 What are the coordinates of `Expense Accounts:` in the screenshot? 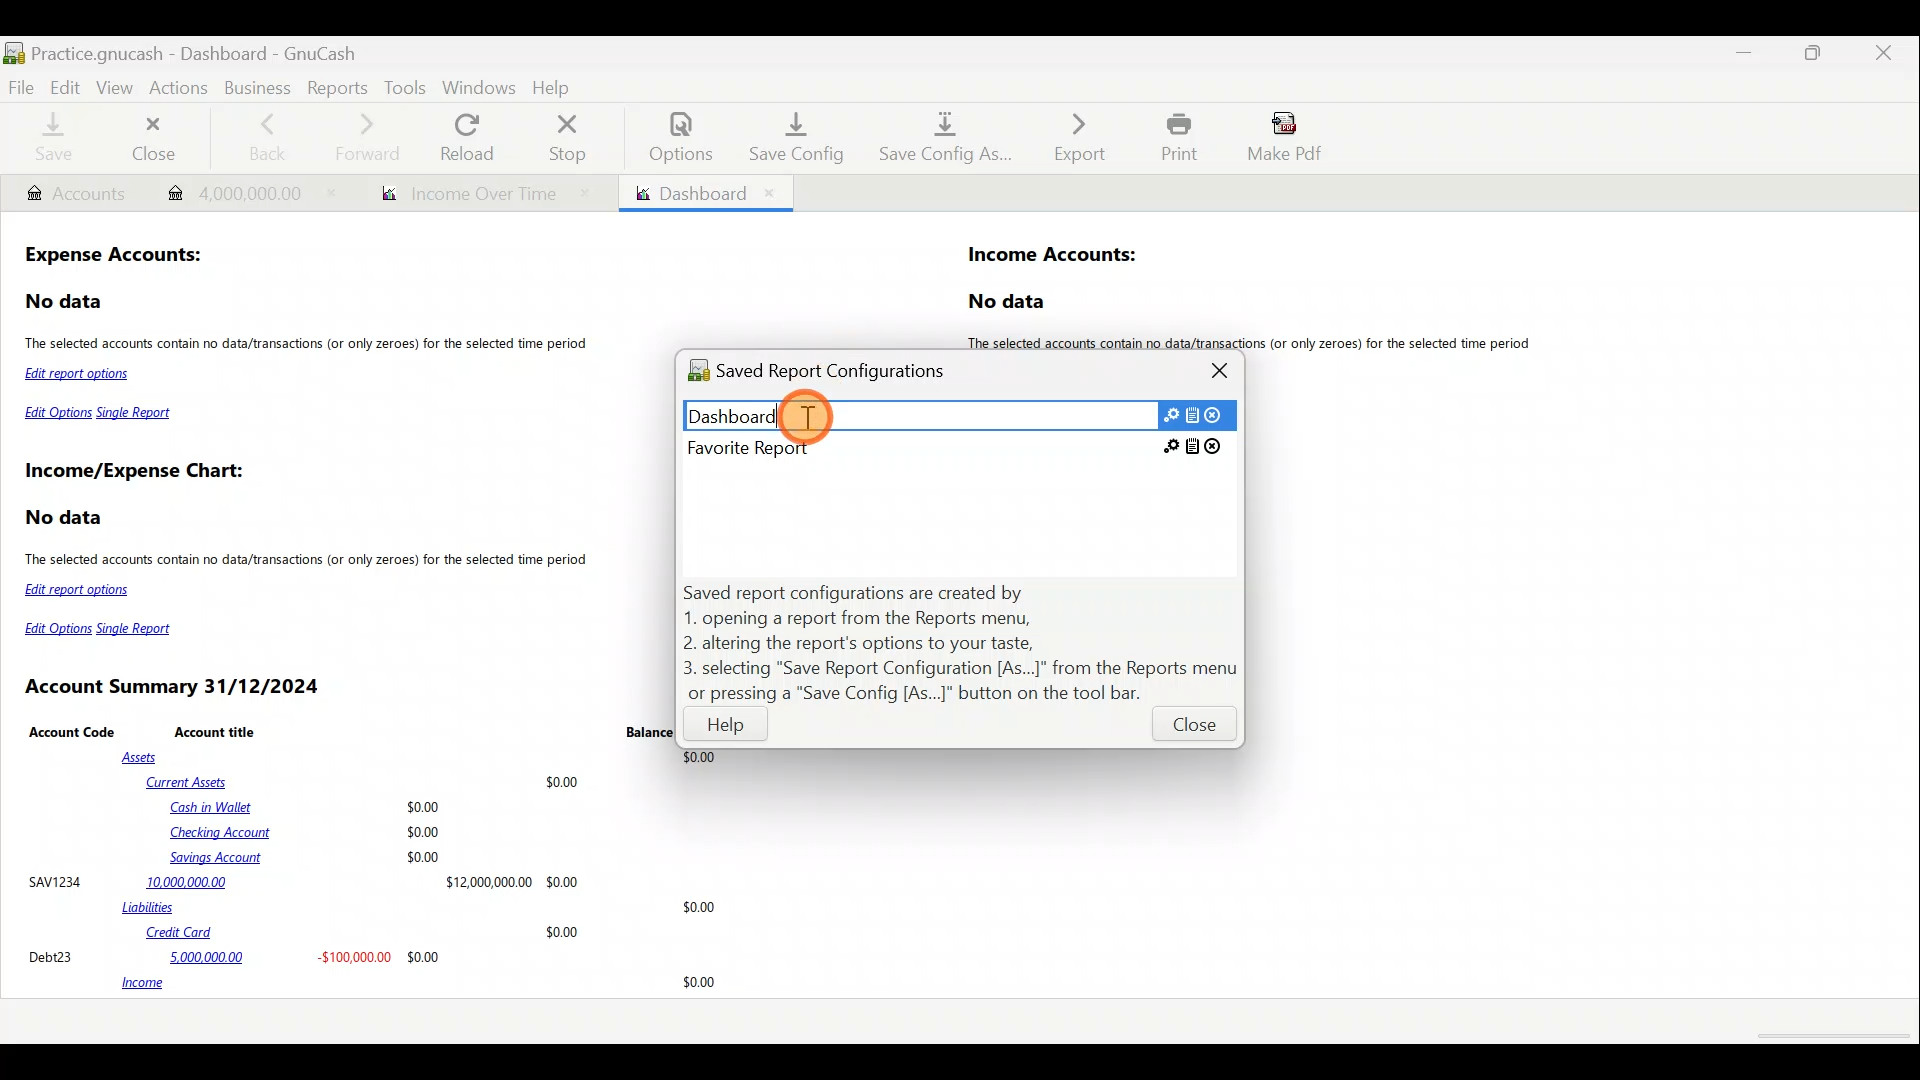 It's located at (116, 257).